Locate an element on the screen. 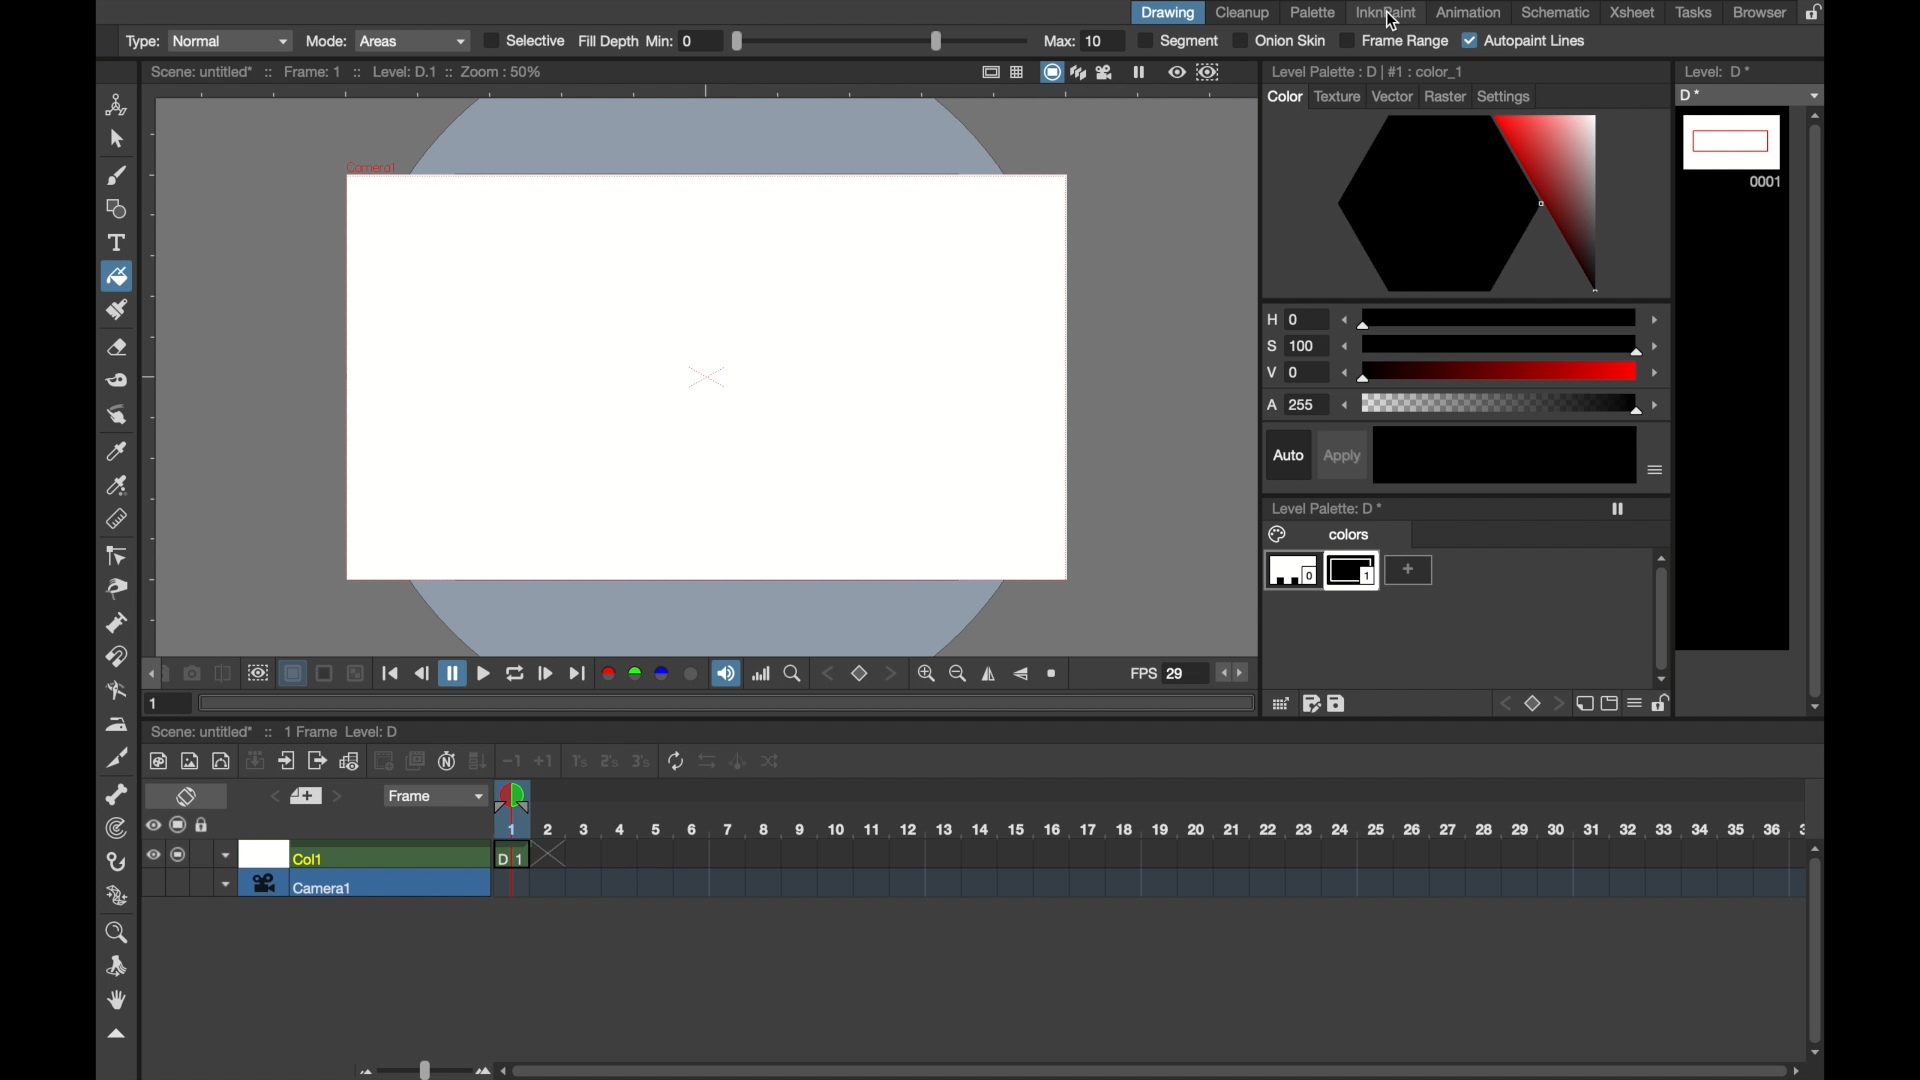  stepper buttons is located at coordinates (1232, 674).